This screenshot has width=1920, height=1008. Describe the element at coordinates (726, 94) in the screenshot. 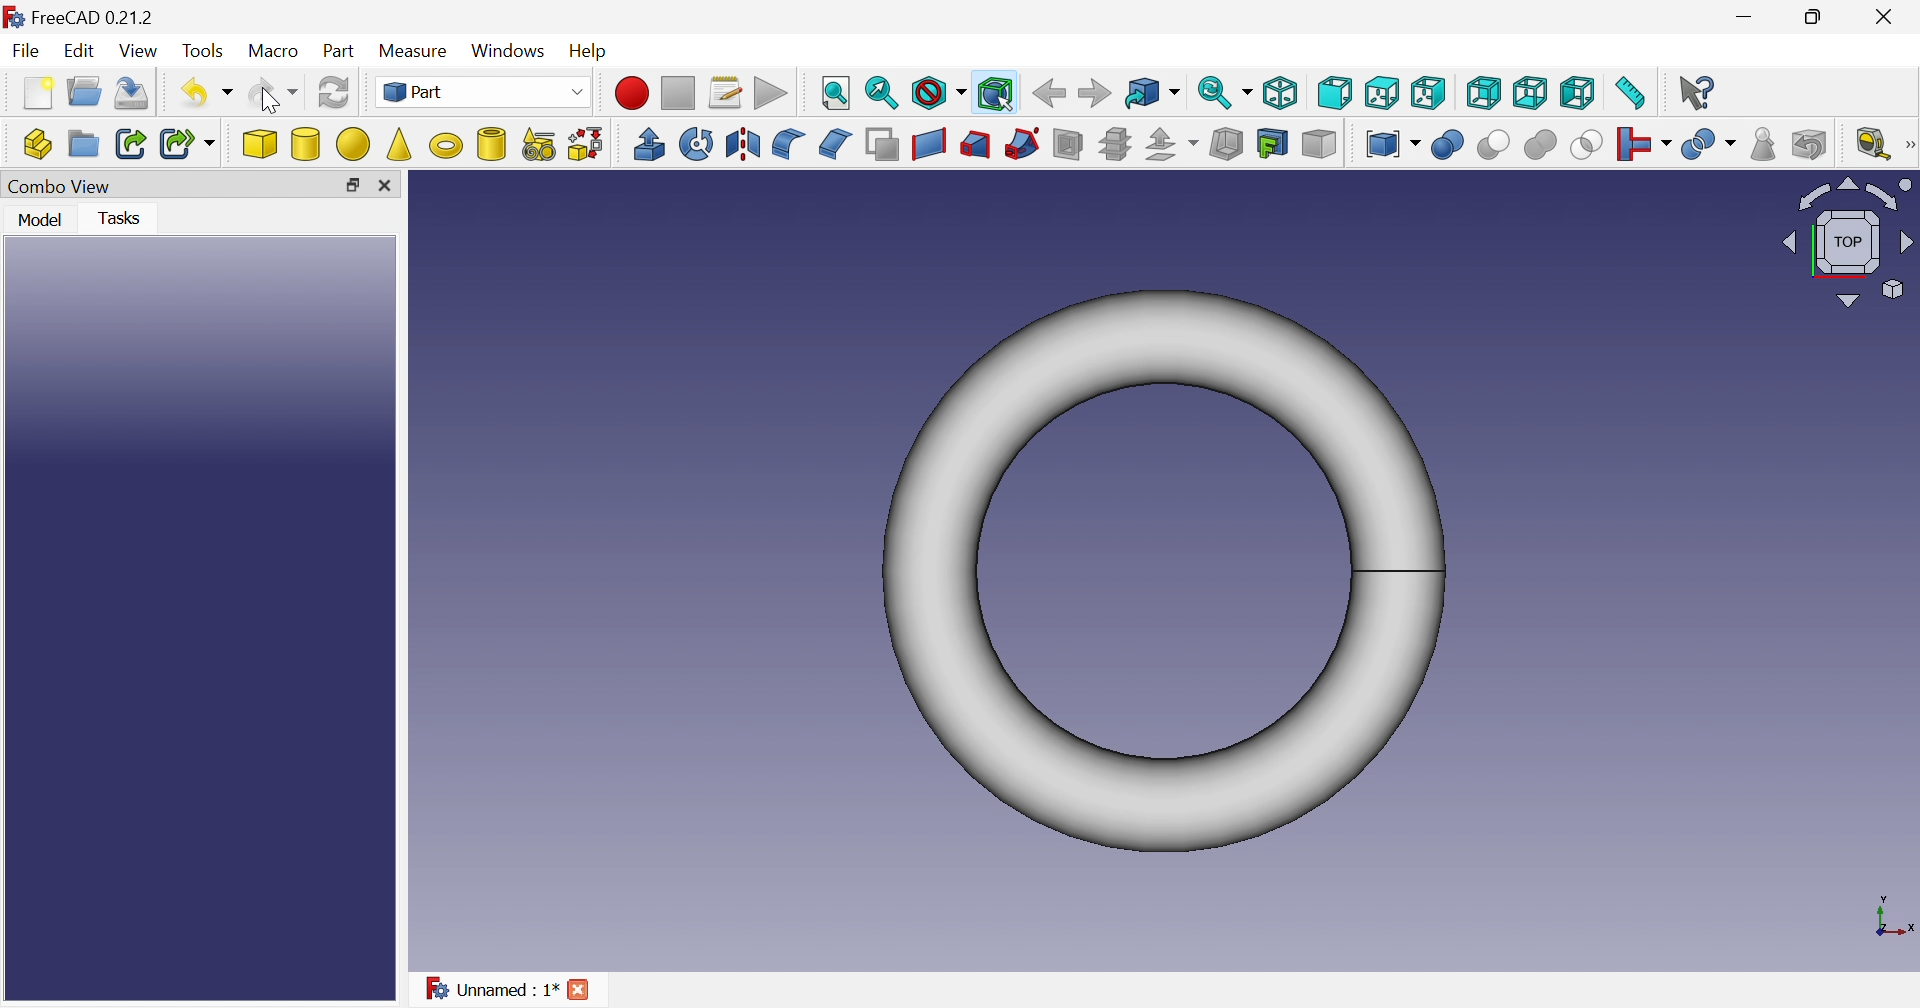

I see `Macros` at that location.